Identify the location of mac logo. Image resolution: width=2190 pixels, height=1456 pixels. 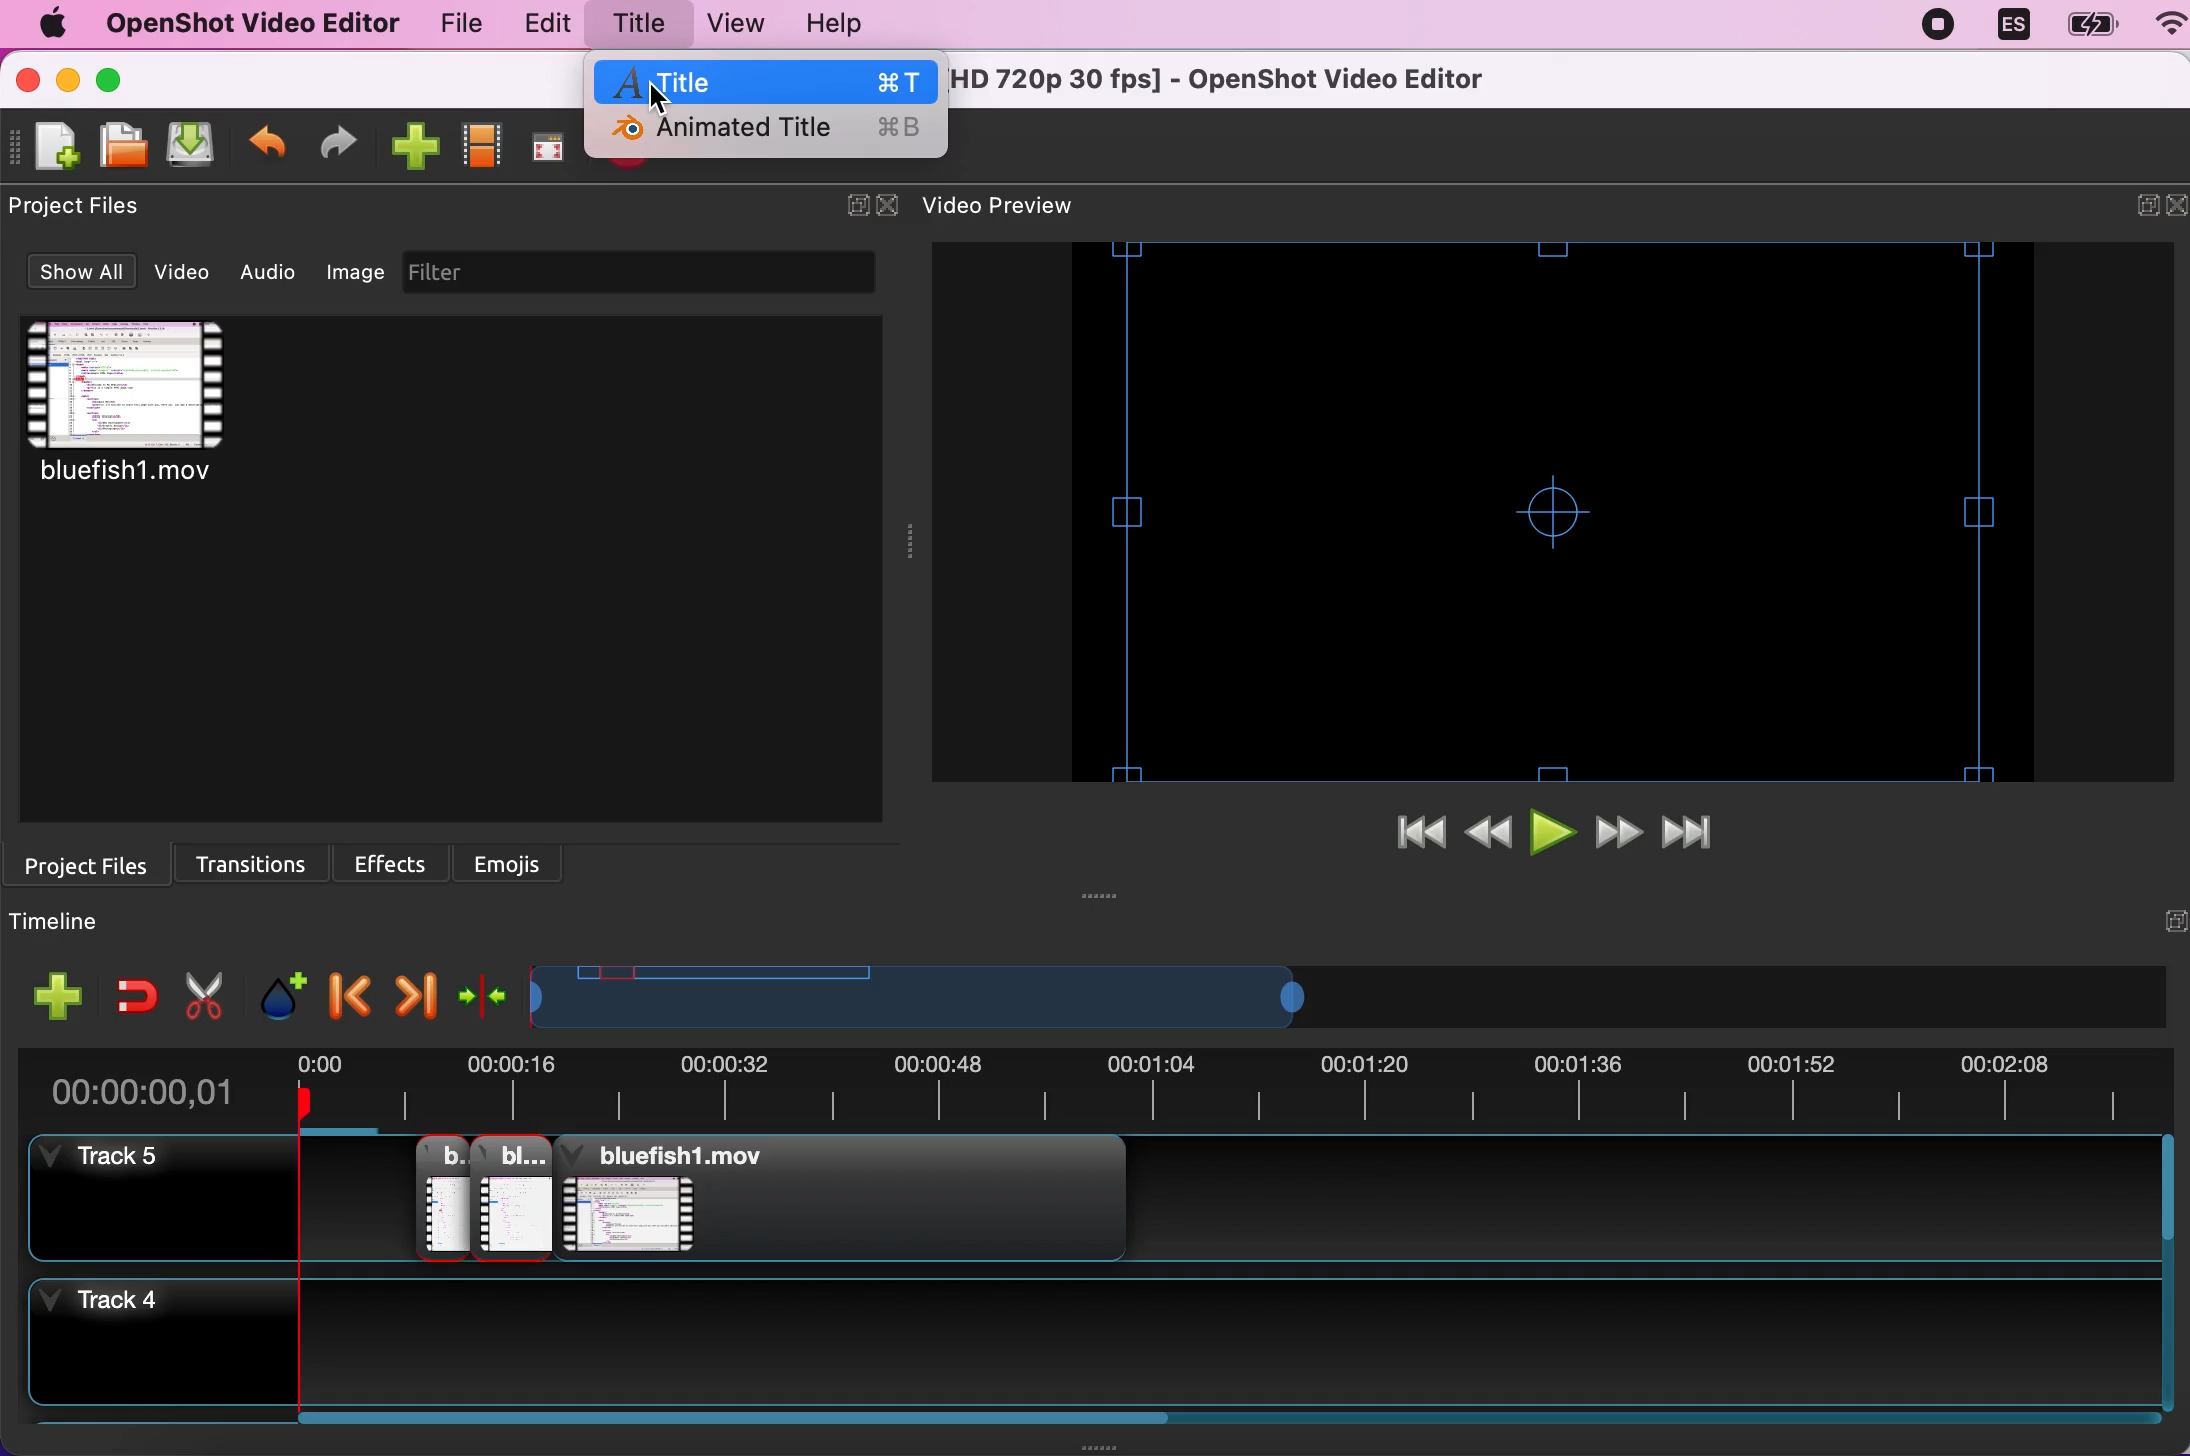
(45, 25).